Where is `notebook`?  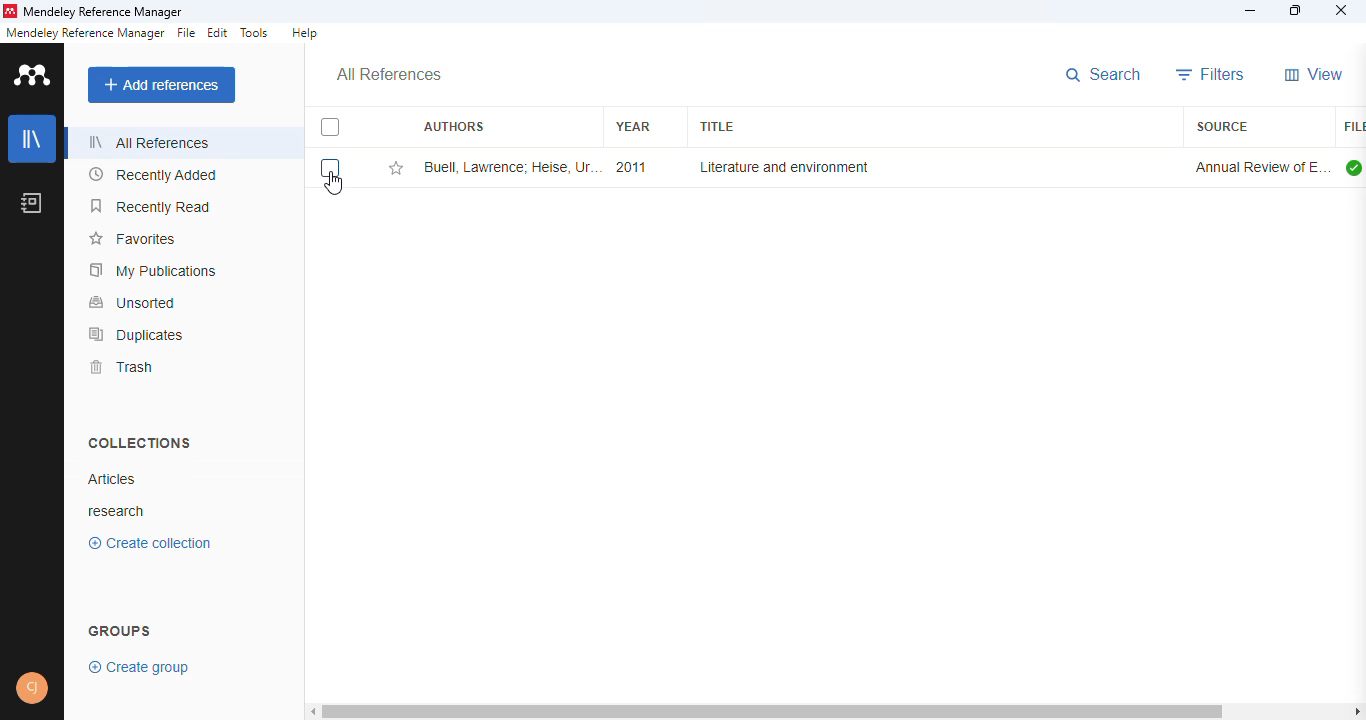 notebook is located at coordinates (31, 203).